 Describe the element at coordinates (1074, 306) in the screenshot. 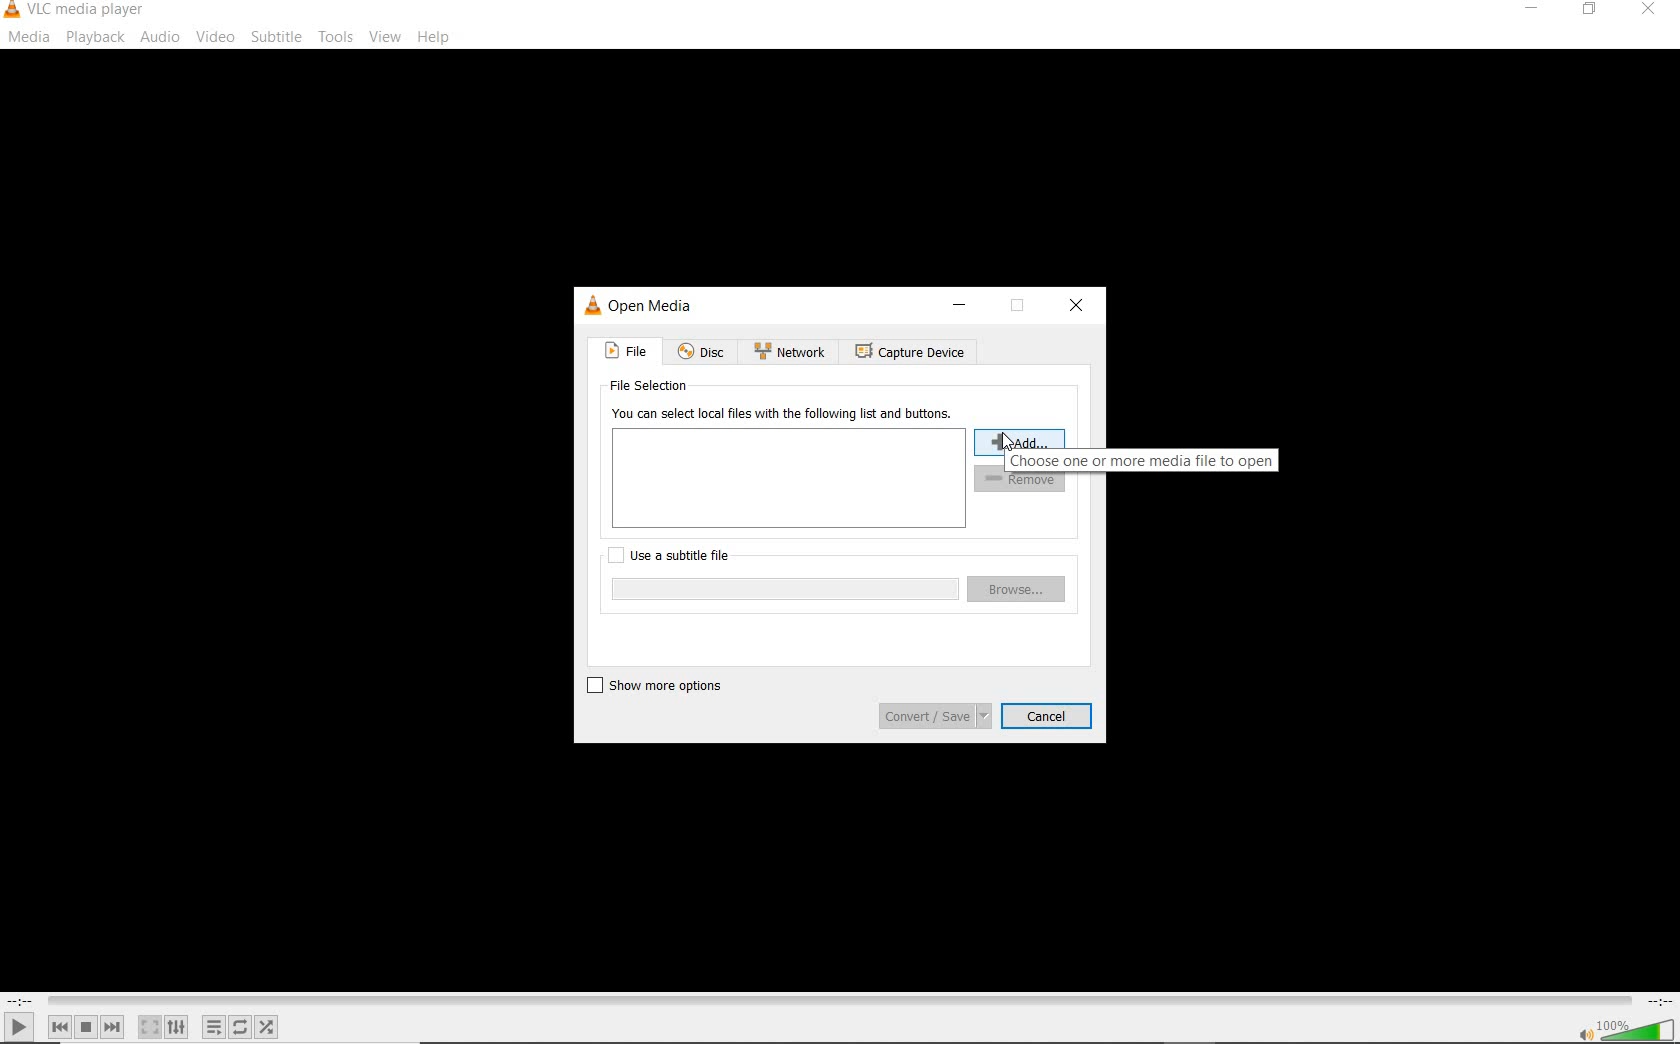

I see `close` at that location.